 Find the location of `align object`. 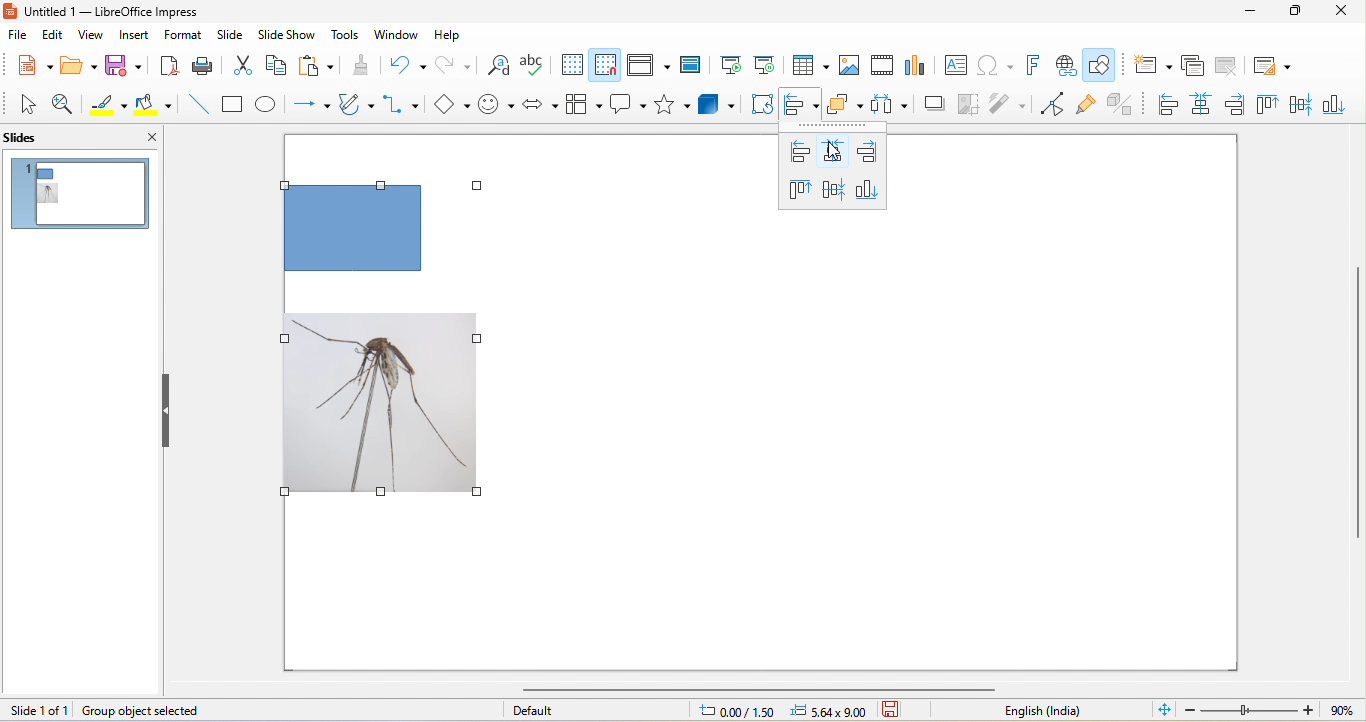

align object is located at coordinates (801, 106).